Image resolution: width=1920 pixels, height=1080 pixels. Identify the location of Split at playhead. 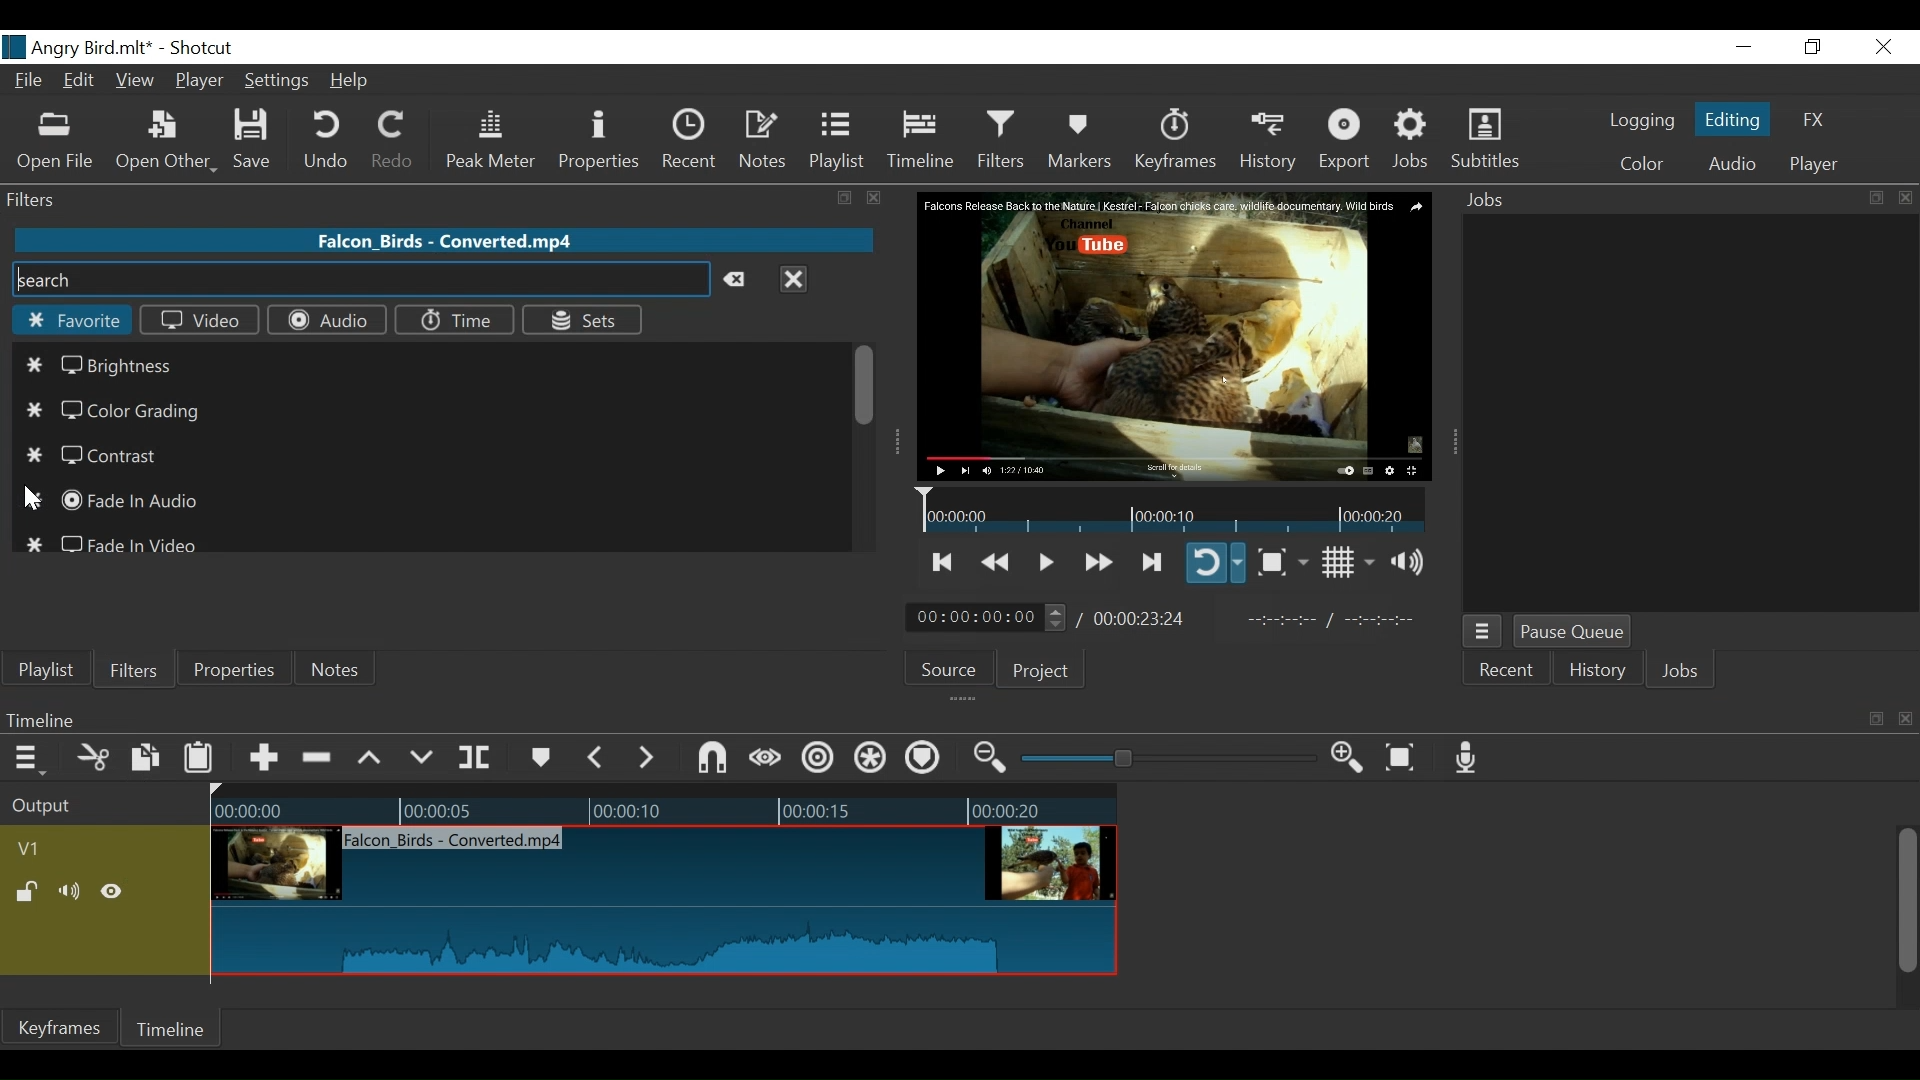
(475, 758).